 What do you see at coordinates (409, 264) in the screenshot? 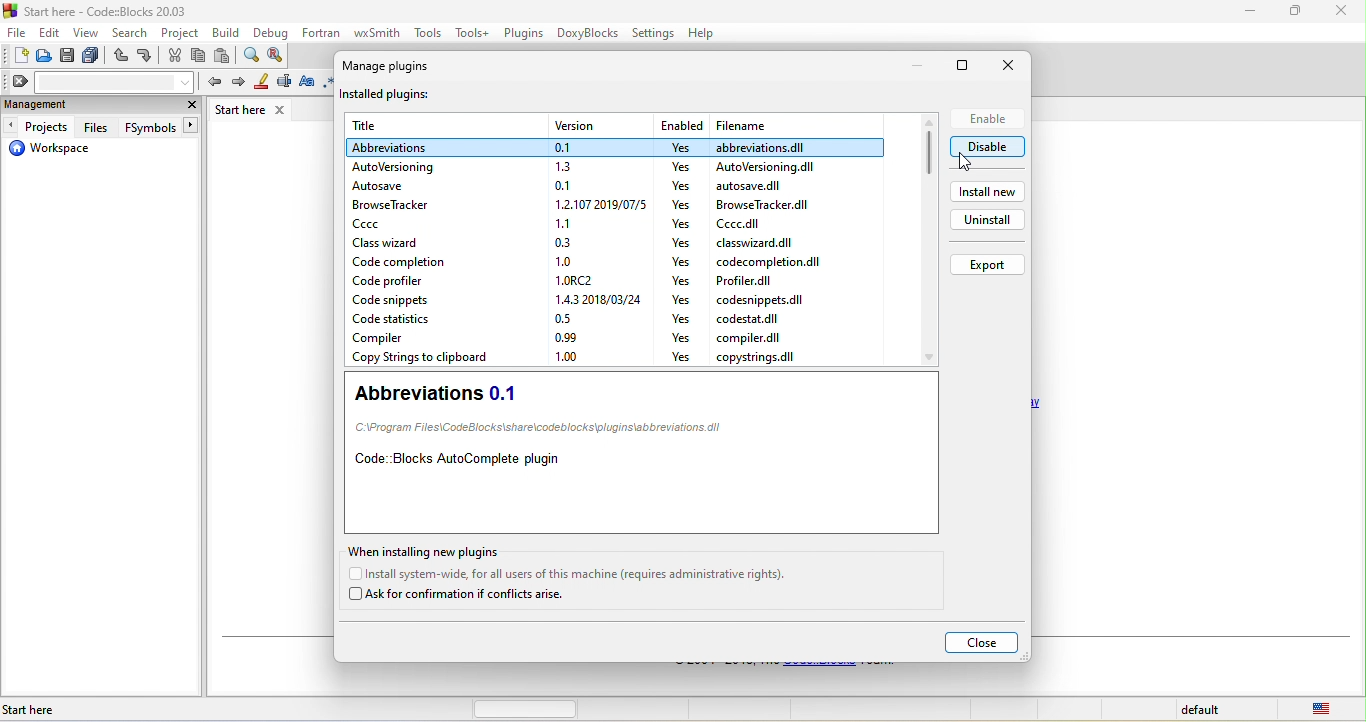
I see `code completion` at bounding box center [409, 264].